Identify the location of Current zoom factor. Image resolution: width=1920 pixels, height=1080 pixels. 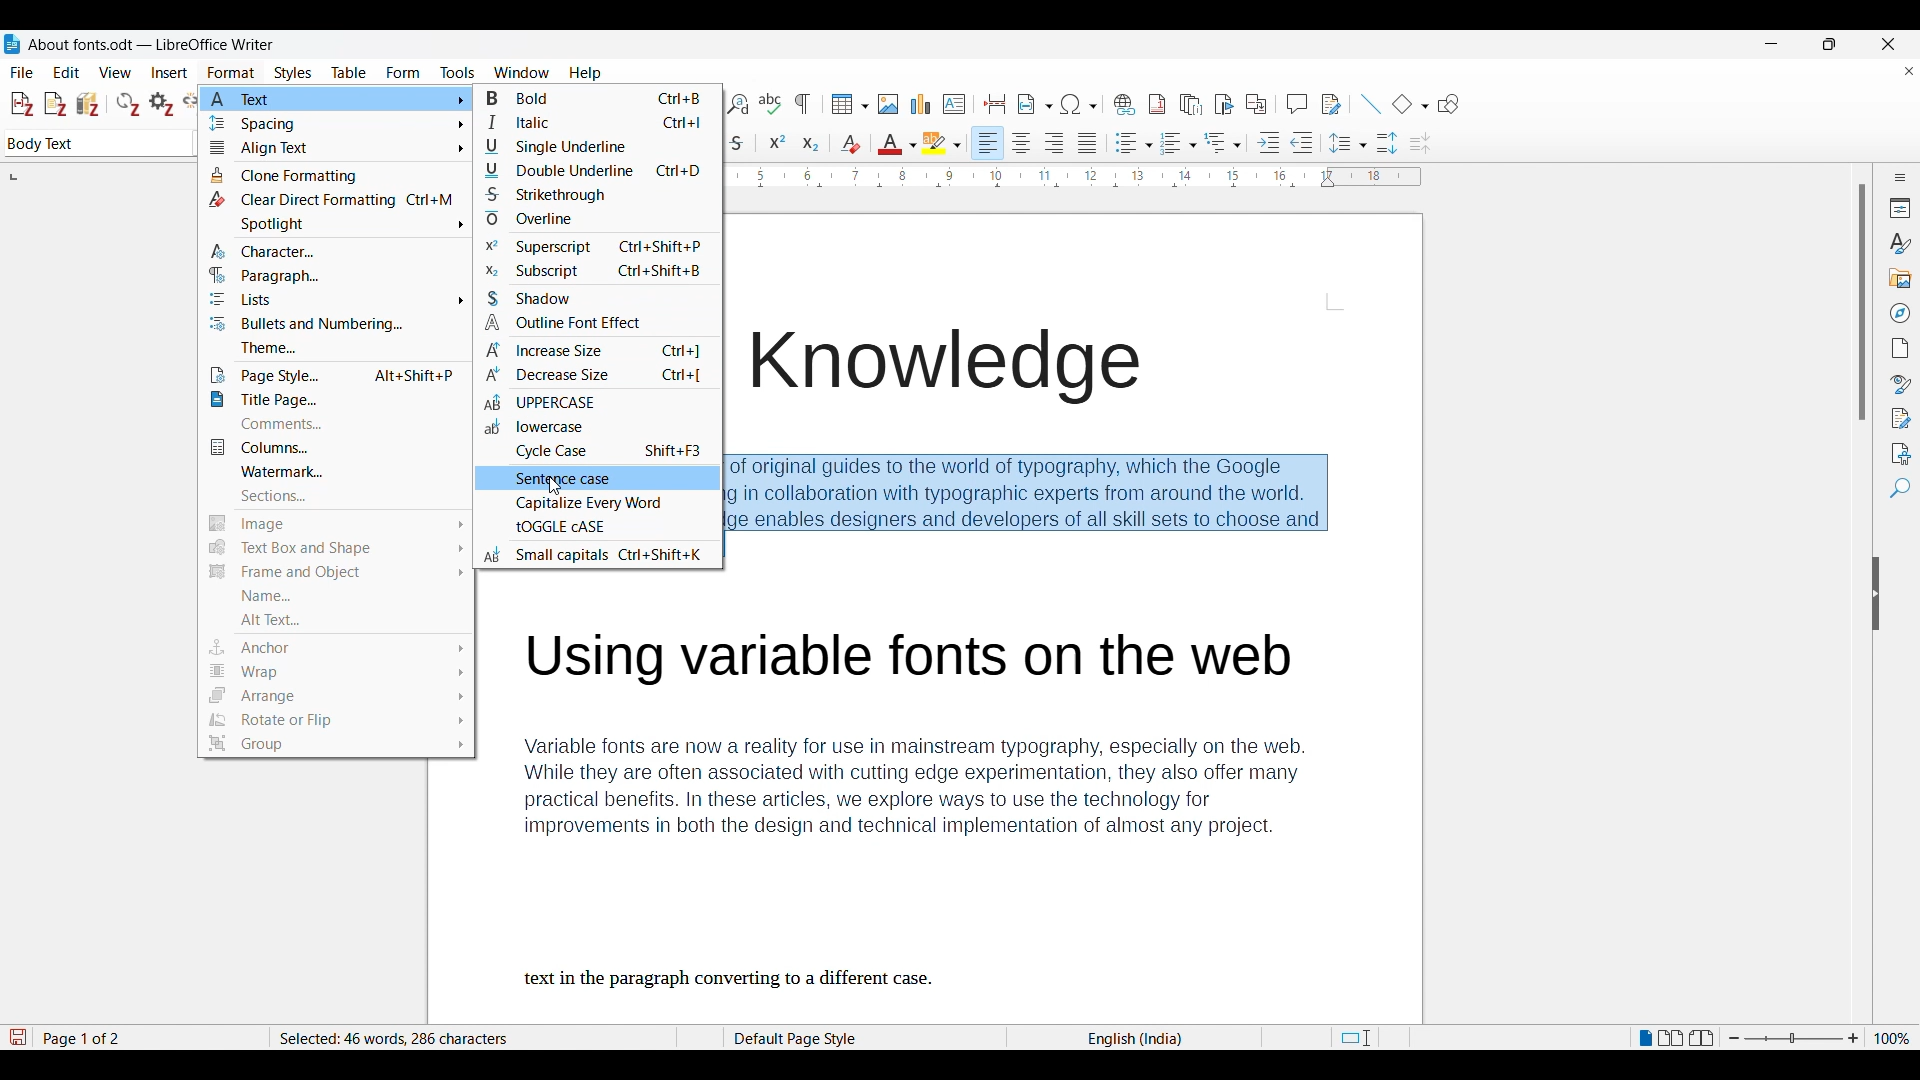
(1892, 1038).